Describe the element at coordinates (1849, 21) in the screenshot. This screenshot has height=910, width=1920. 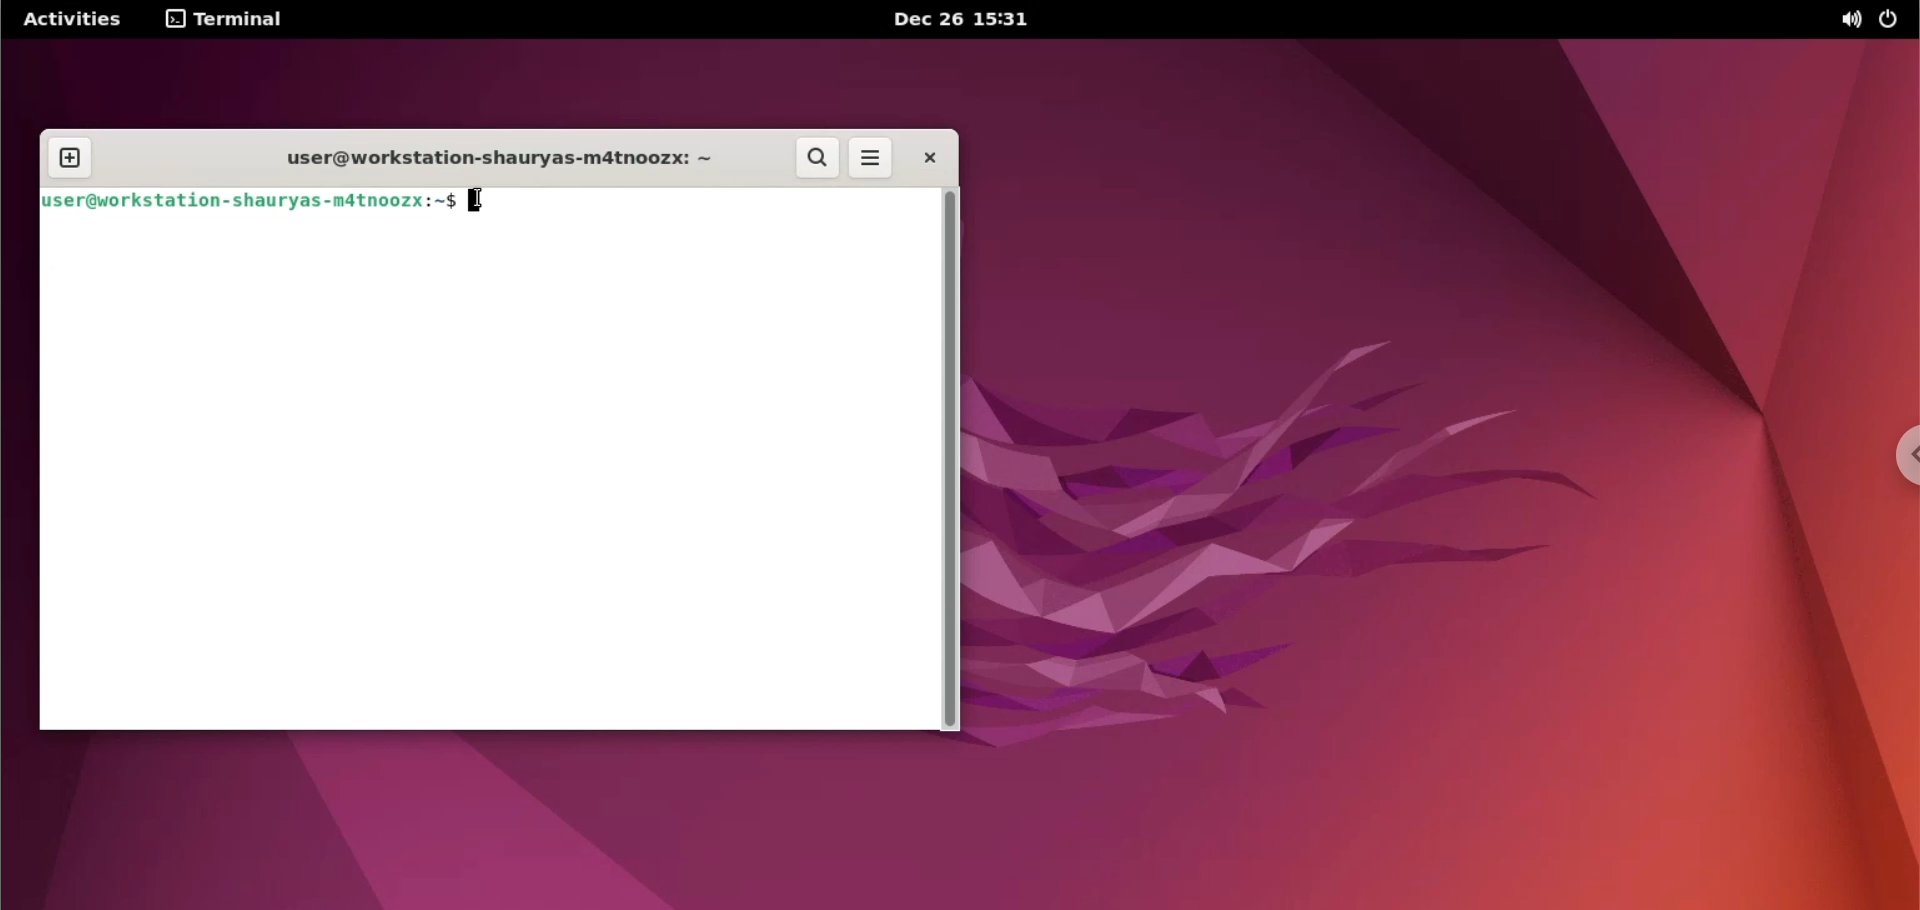
I see `sound options` at that location.